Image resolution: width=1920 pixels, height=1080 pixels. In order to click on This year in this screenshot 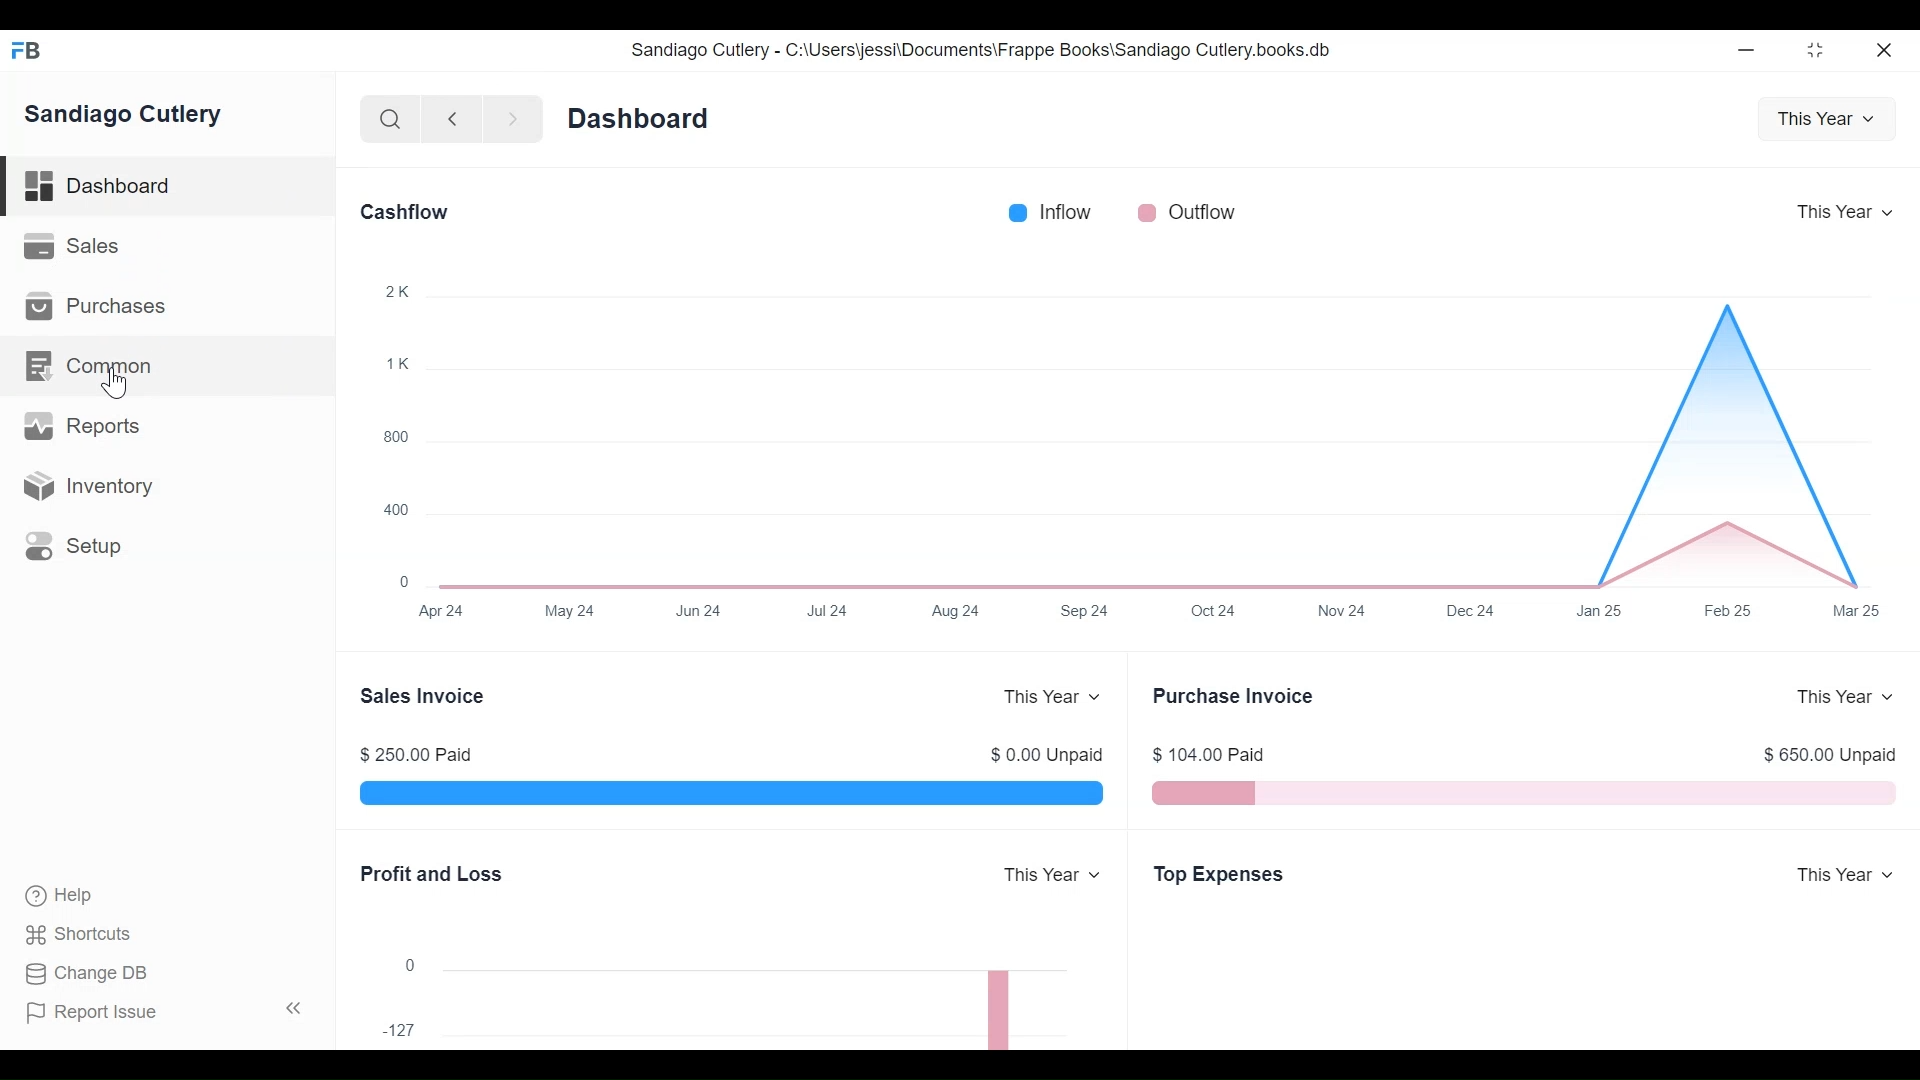, I will do `click(1847, 872)`.